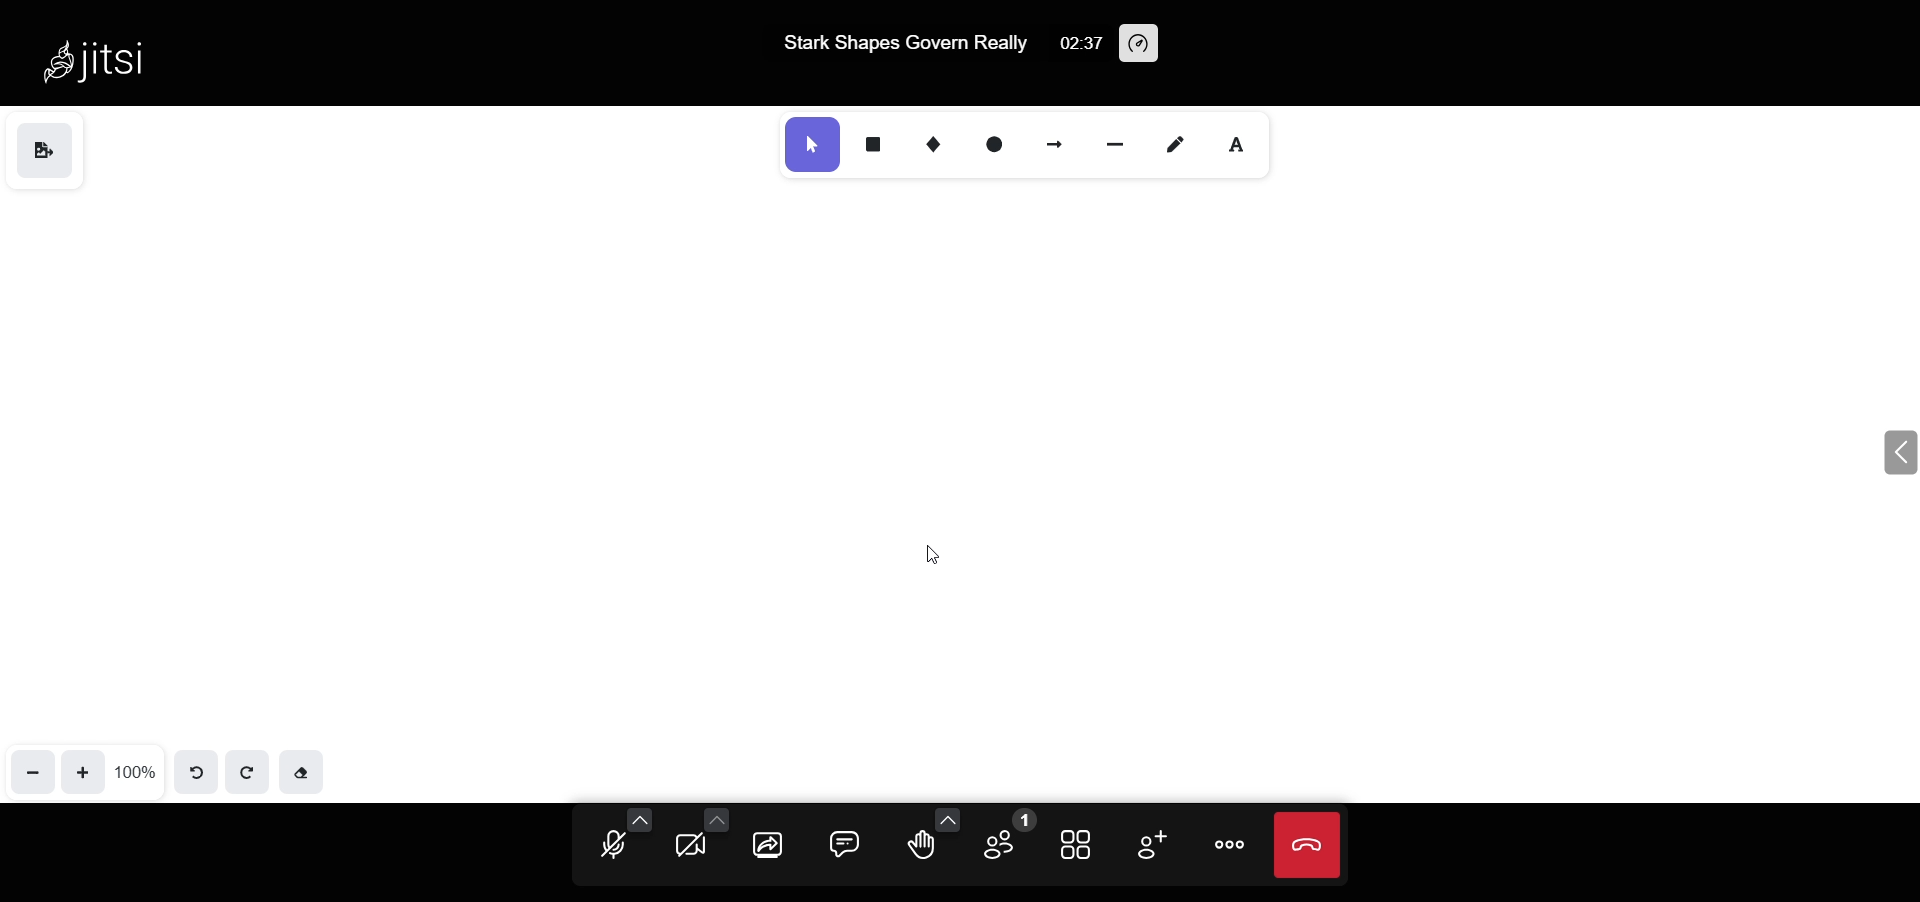  What do you see at coordinates (198, 769) in the screenshot?
I see `undo` at bounding box center [198, 769].